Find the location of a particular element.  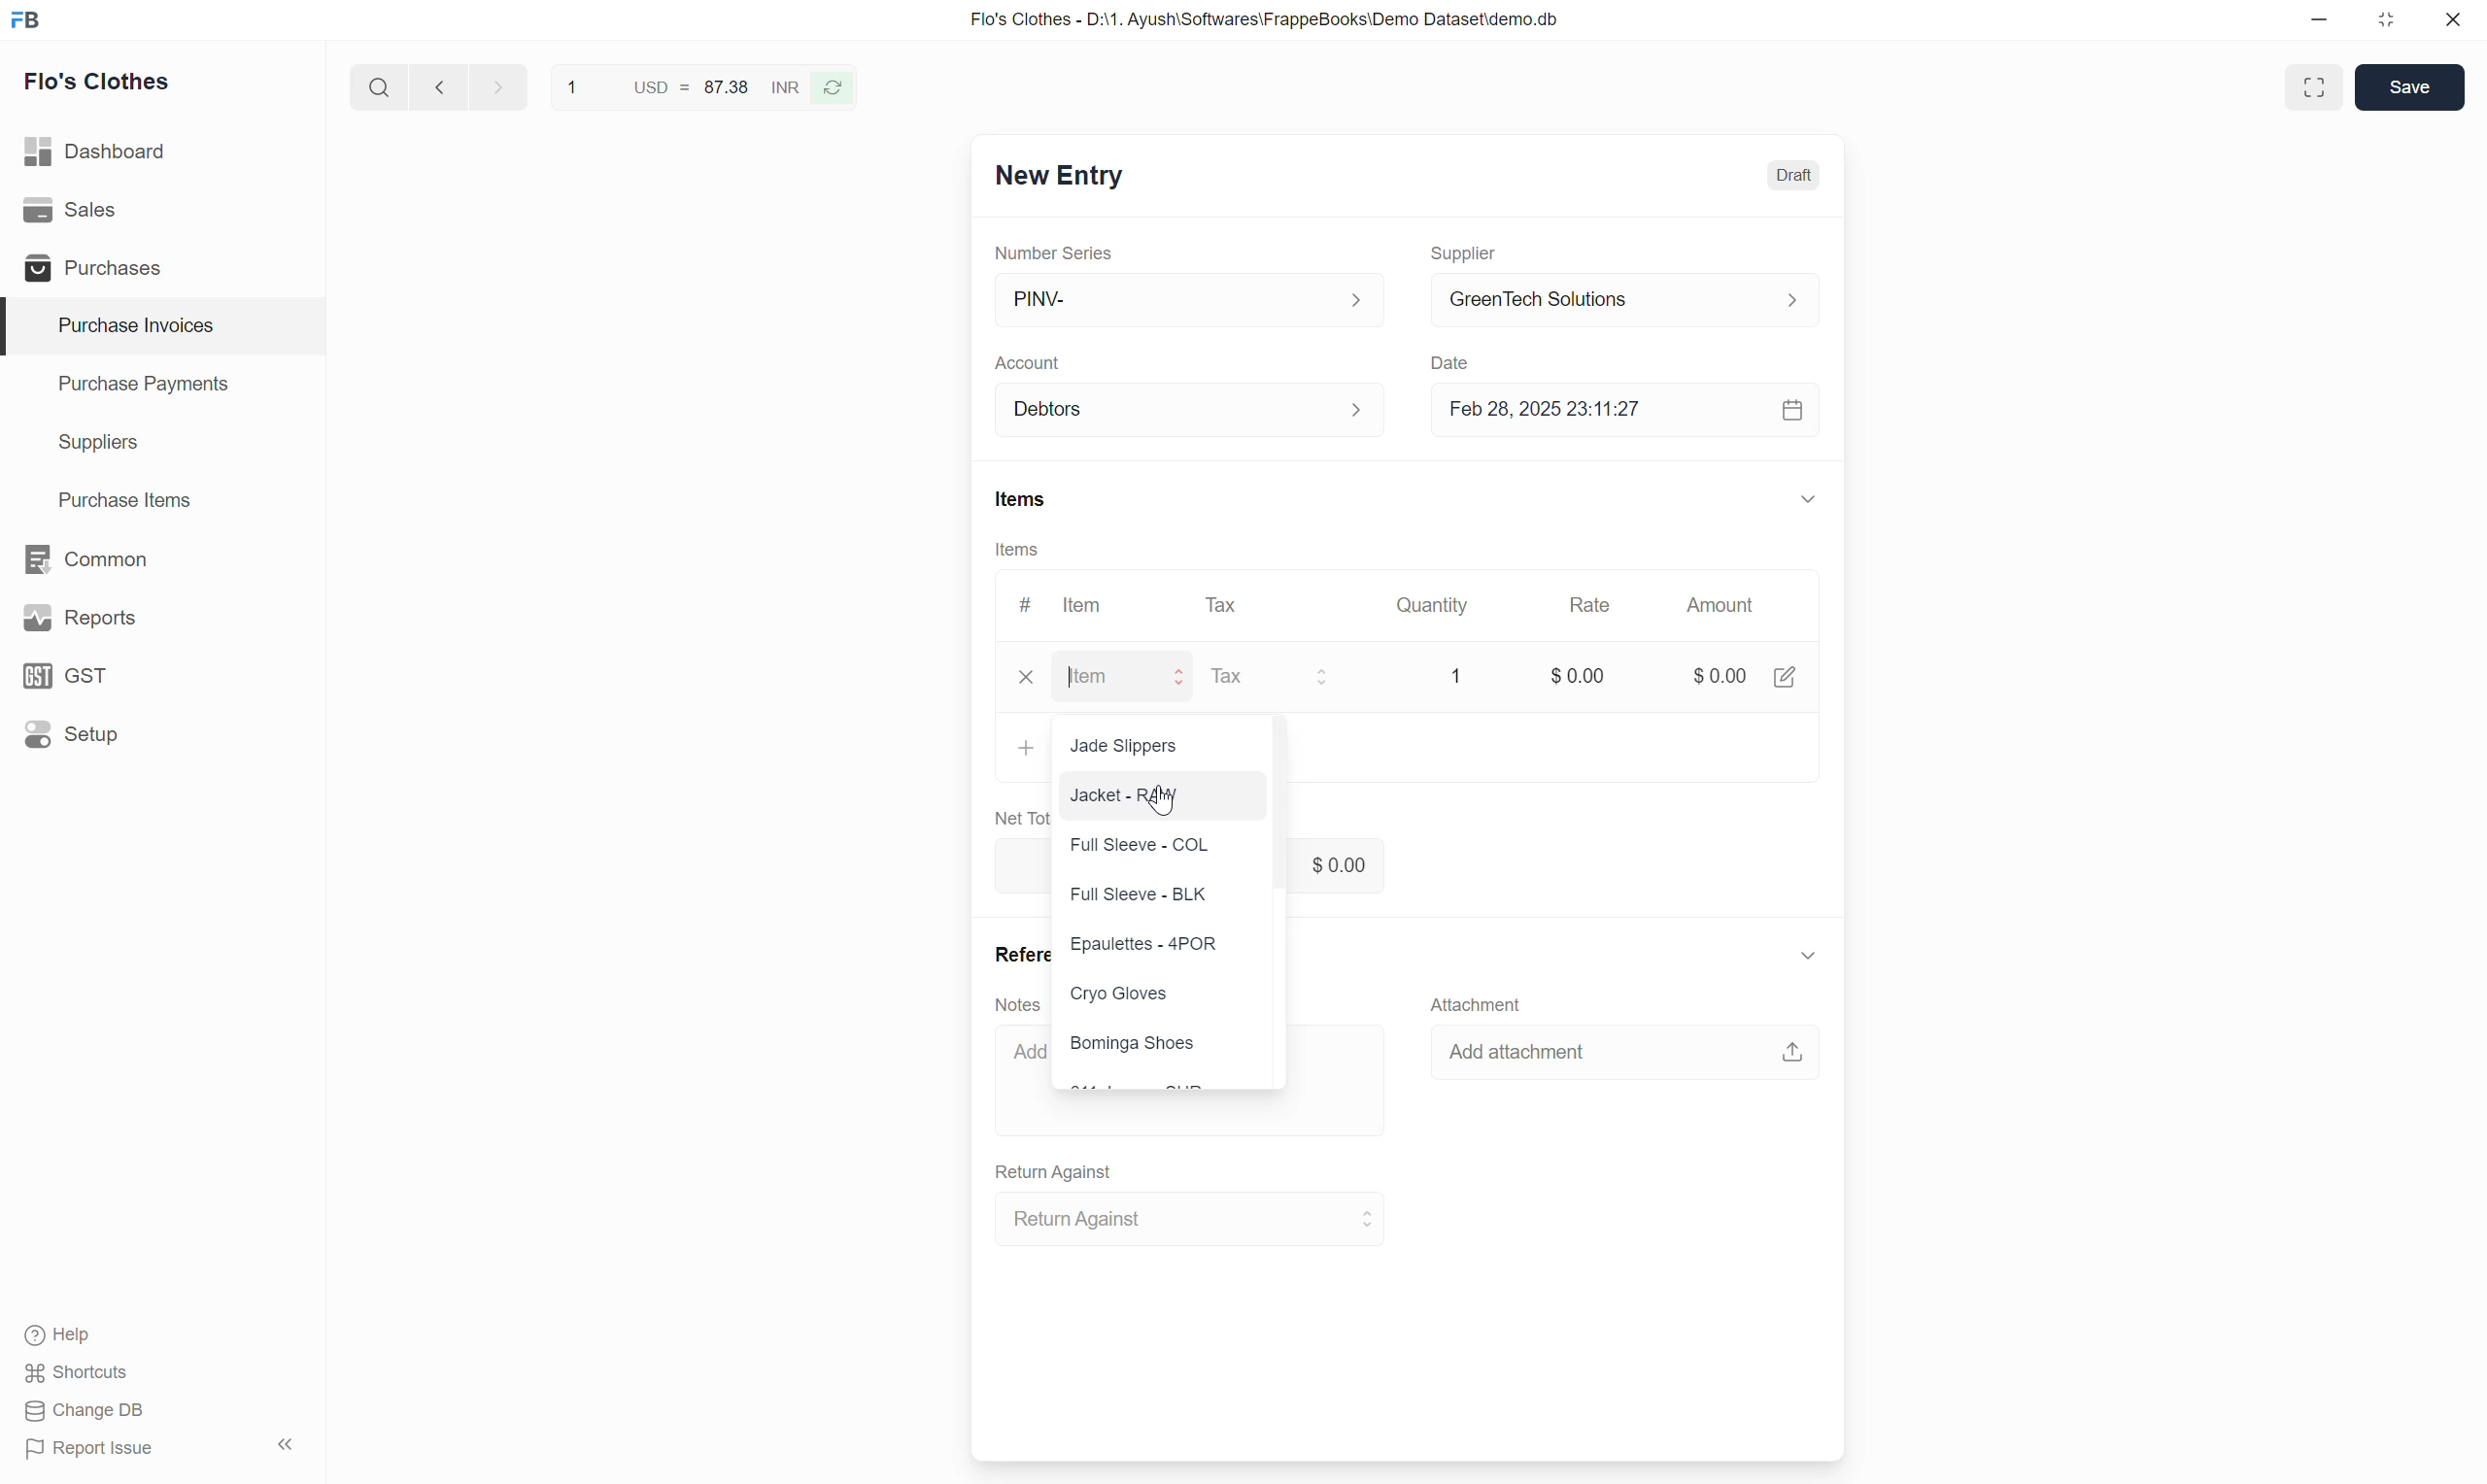

Collapse is located at coordinates (286, 1444).